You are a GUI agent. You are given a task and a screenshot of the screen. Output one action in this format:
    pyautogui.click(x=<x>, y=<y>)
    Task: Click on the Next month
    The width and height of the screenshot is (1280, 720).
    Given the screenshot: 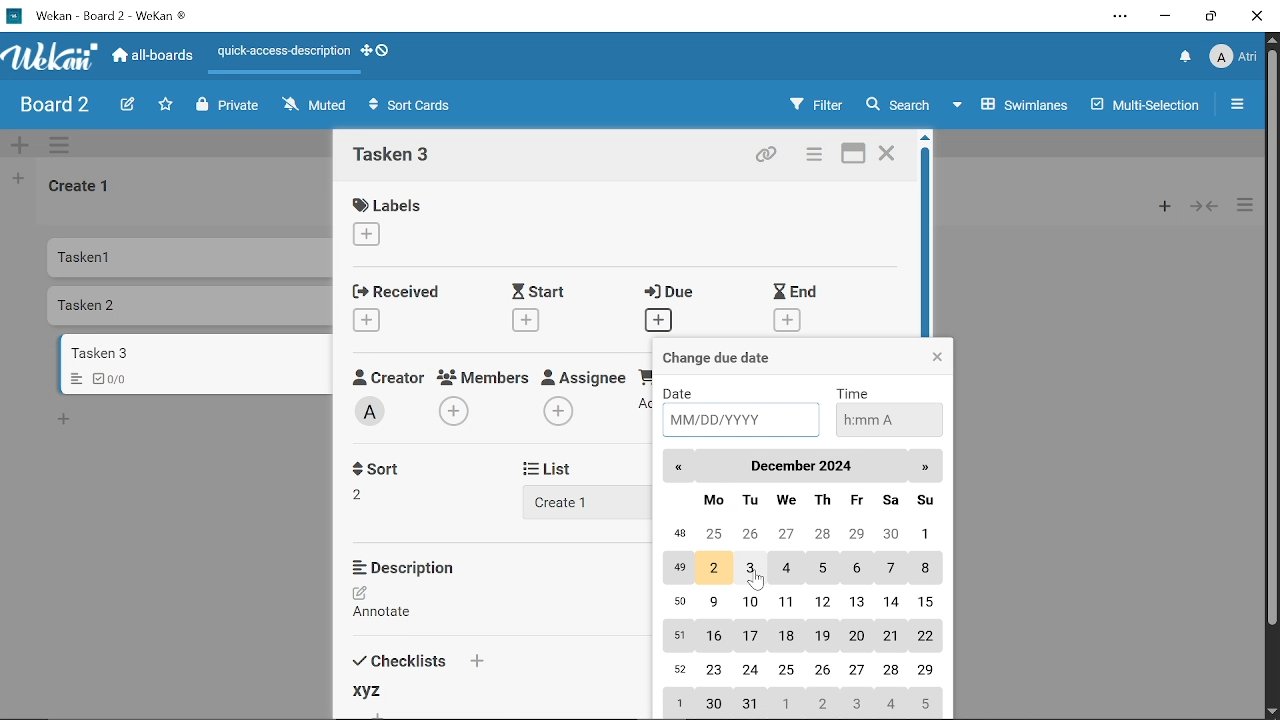 What is the action you would take?
    pyautogui.click(x=925, y=467)
    